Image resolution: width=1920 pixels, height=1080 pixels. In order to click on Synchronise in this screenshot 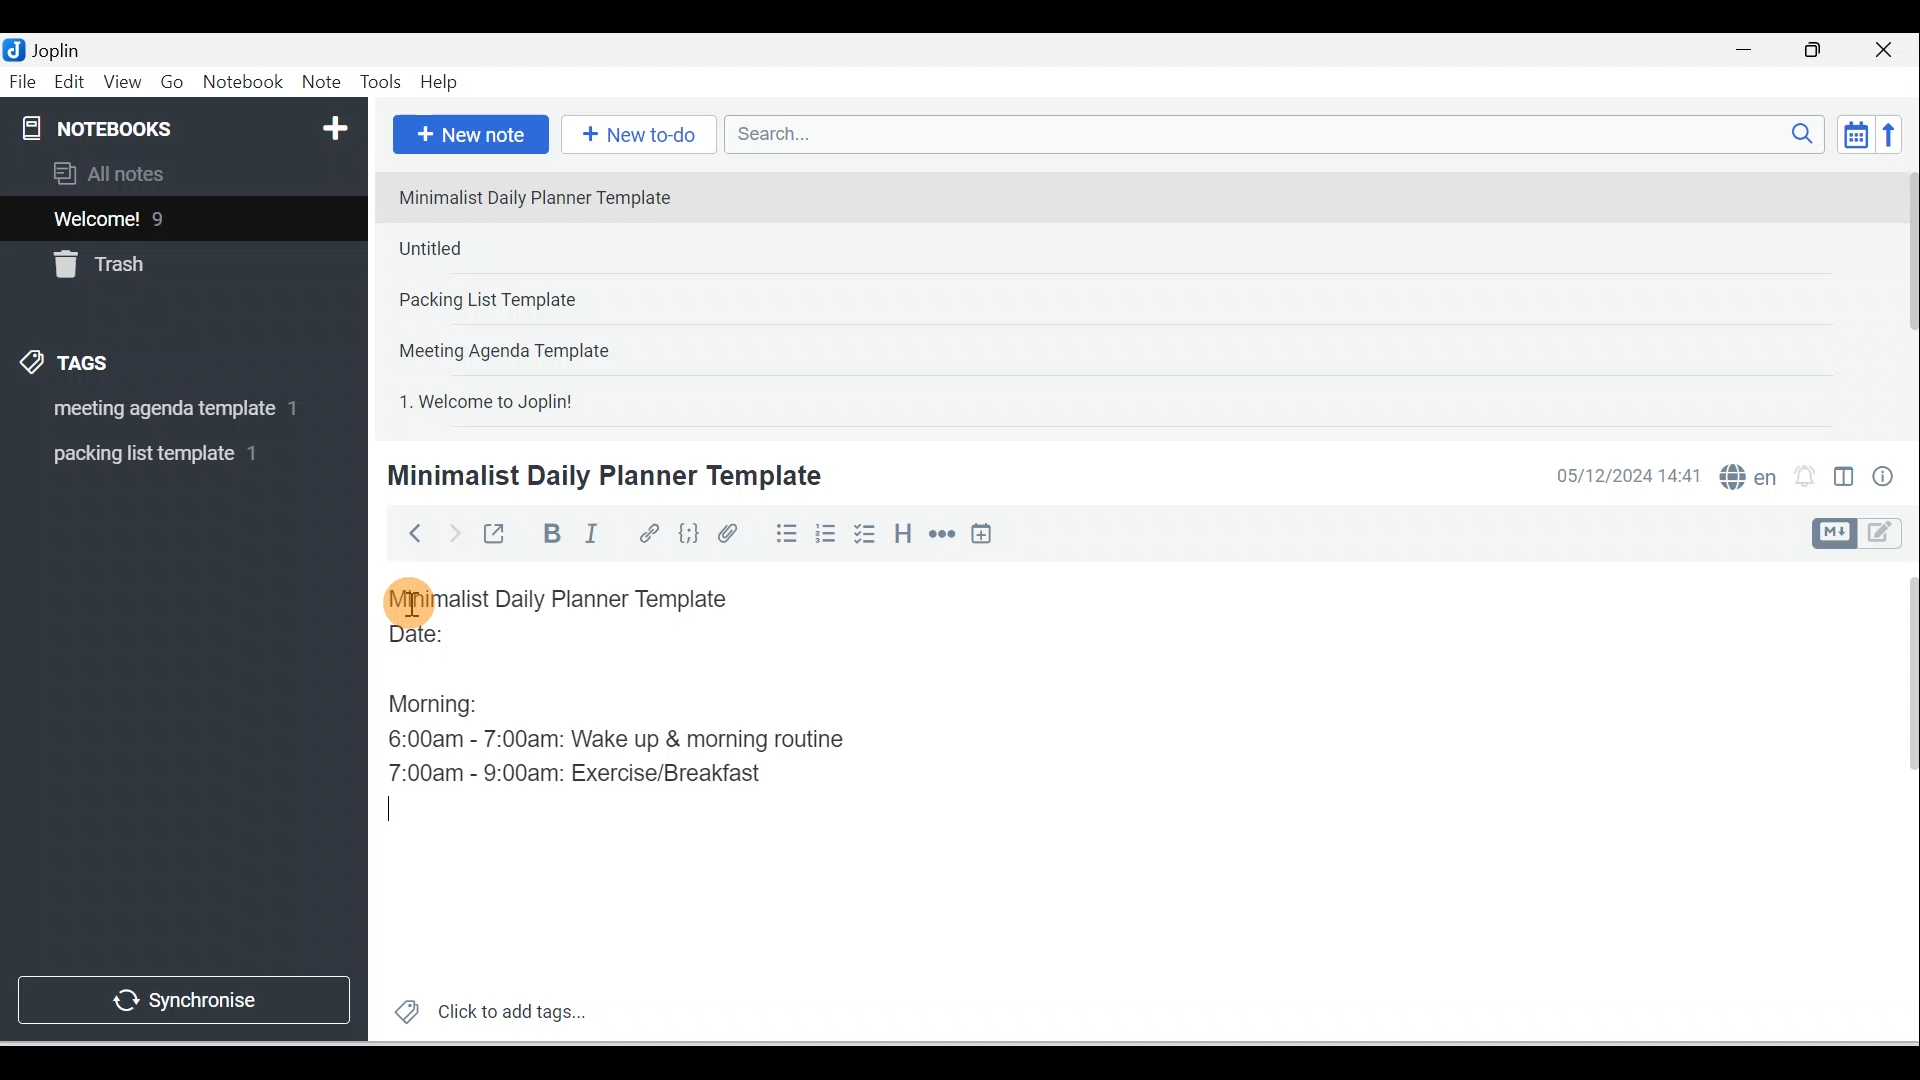, I will do `click(182, 996)`.